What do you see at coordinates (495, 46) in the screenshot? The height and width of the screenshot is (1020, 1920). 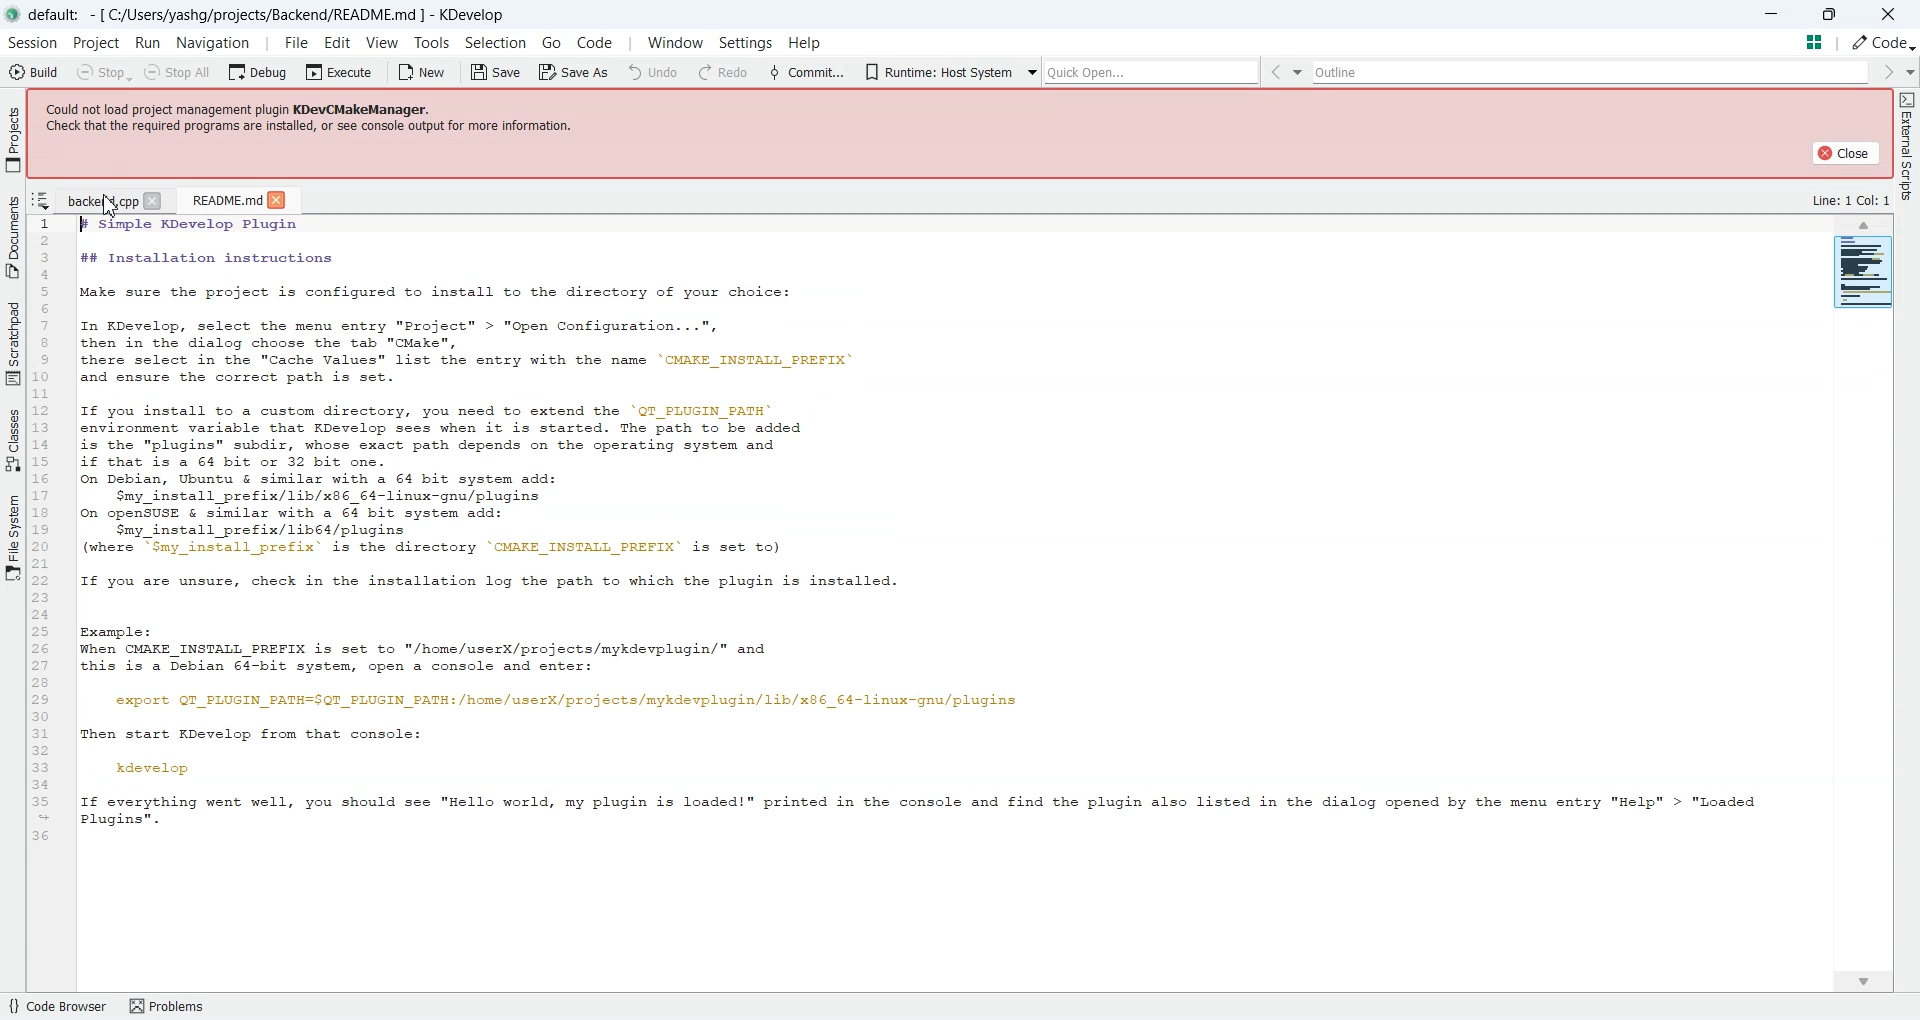 I see `selection ` at bounding box center [495, 46].